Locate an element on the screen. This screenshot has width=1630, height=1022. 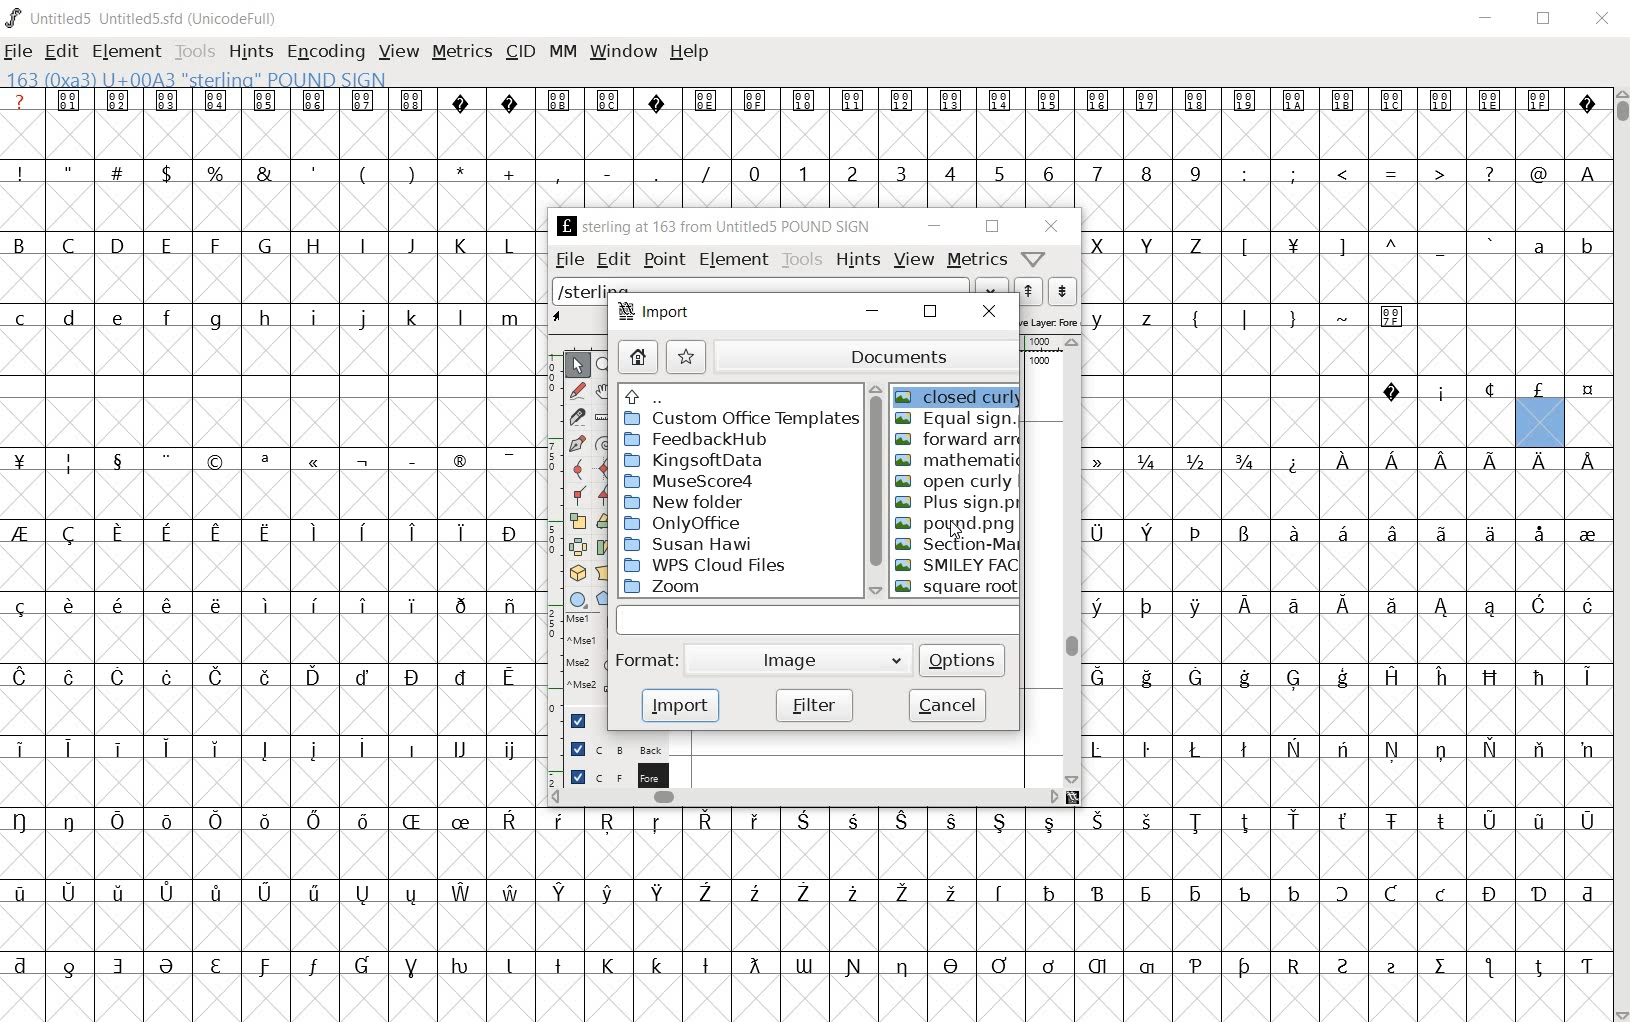
Symbol is located at coordinates (169, 968).